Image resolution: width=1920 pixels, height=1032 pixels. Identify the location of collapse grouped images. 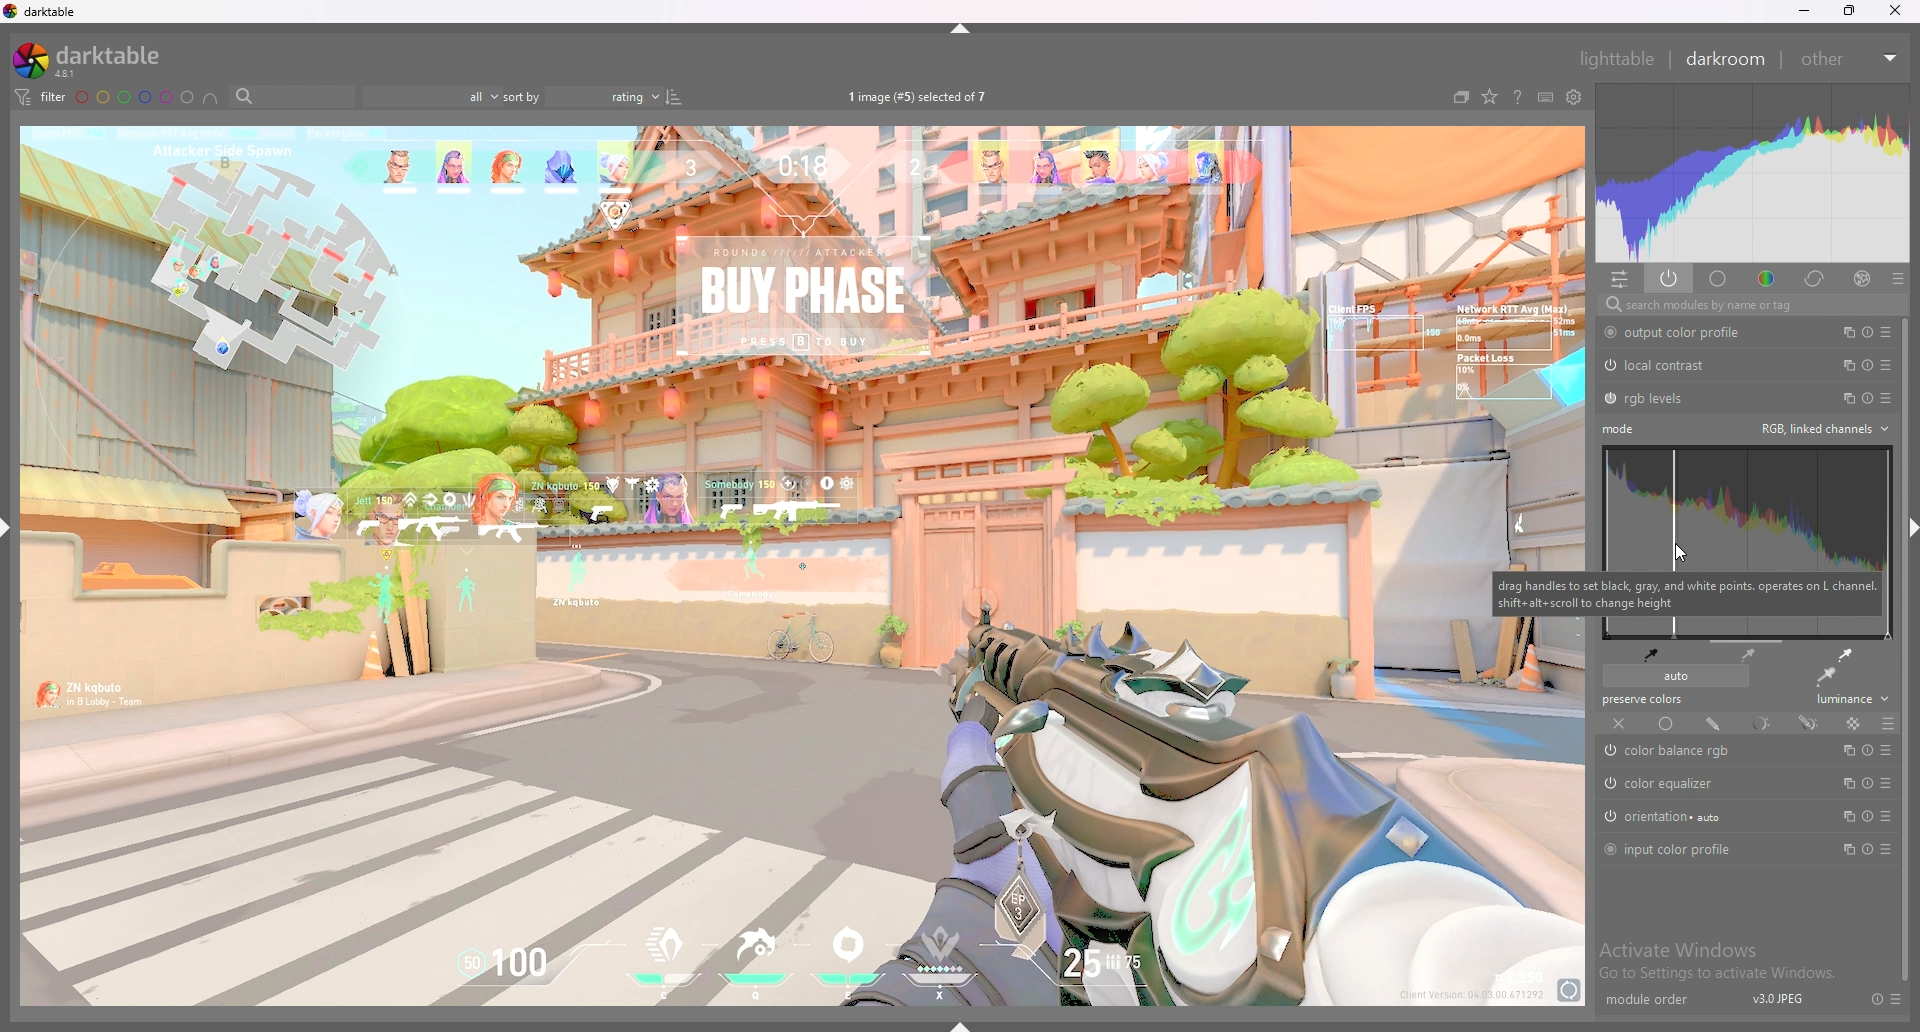
(1462, 98).